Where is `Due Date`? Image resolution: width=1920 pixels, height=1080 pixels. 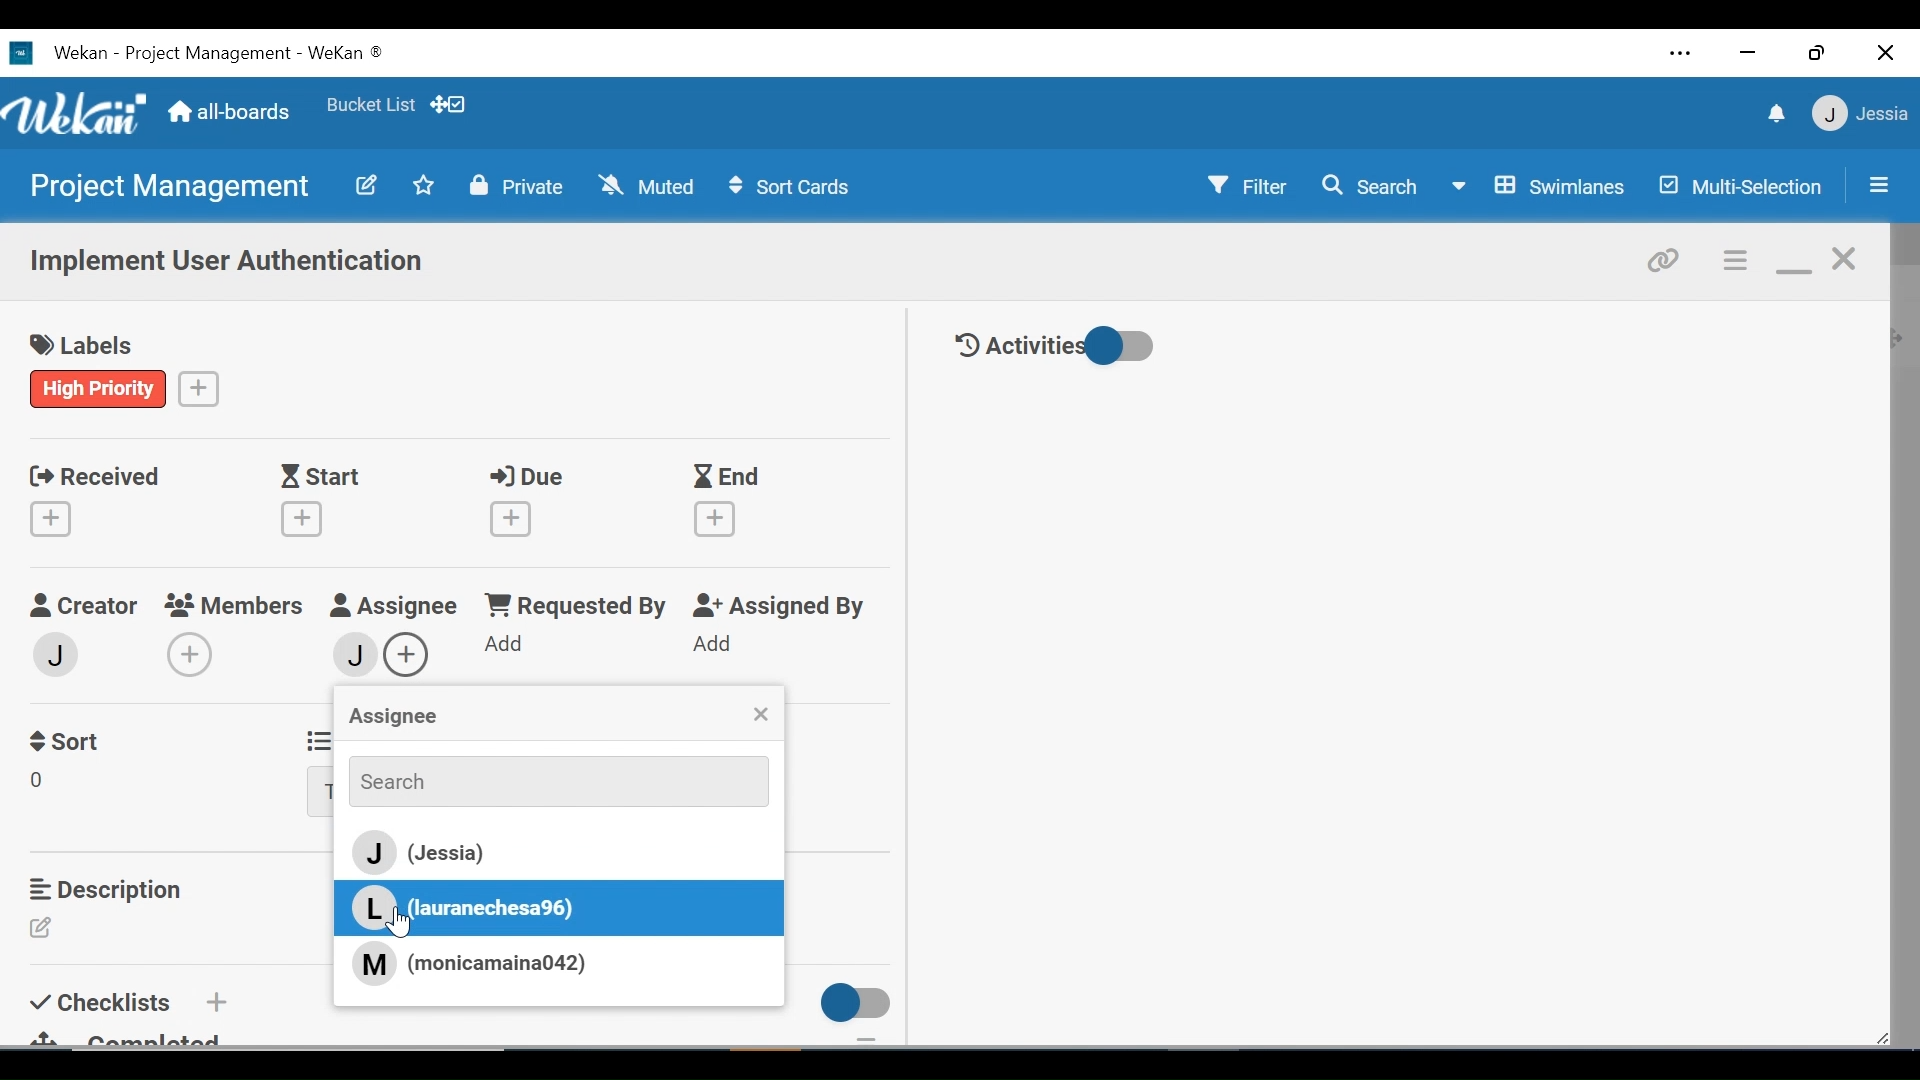 Due Date is located at coordinates (532, 477).